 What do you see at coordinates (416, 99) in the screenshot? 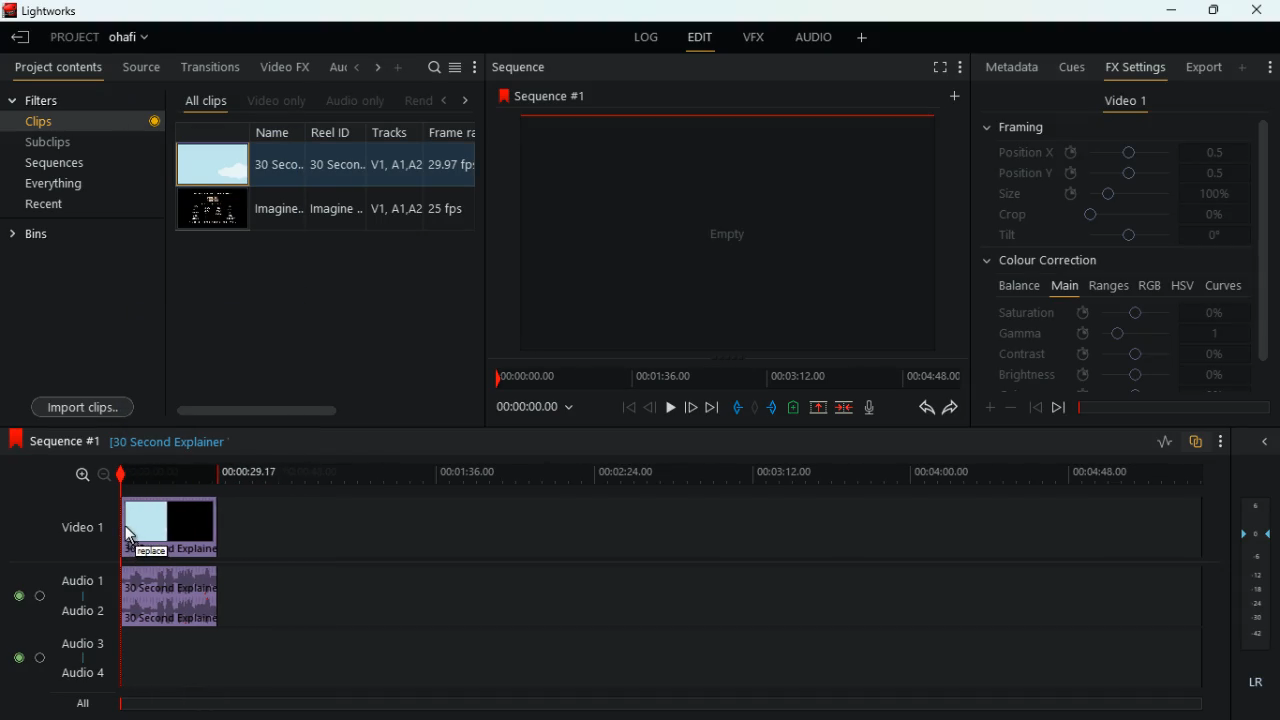
I see `rend` at bounding box center [416, 99].